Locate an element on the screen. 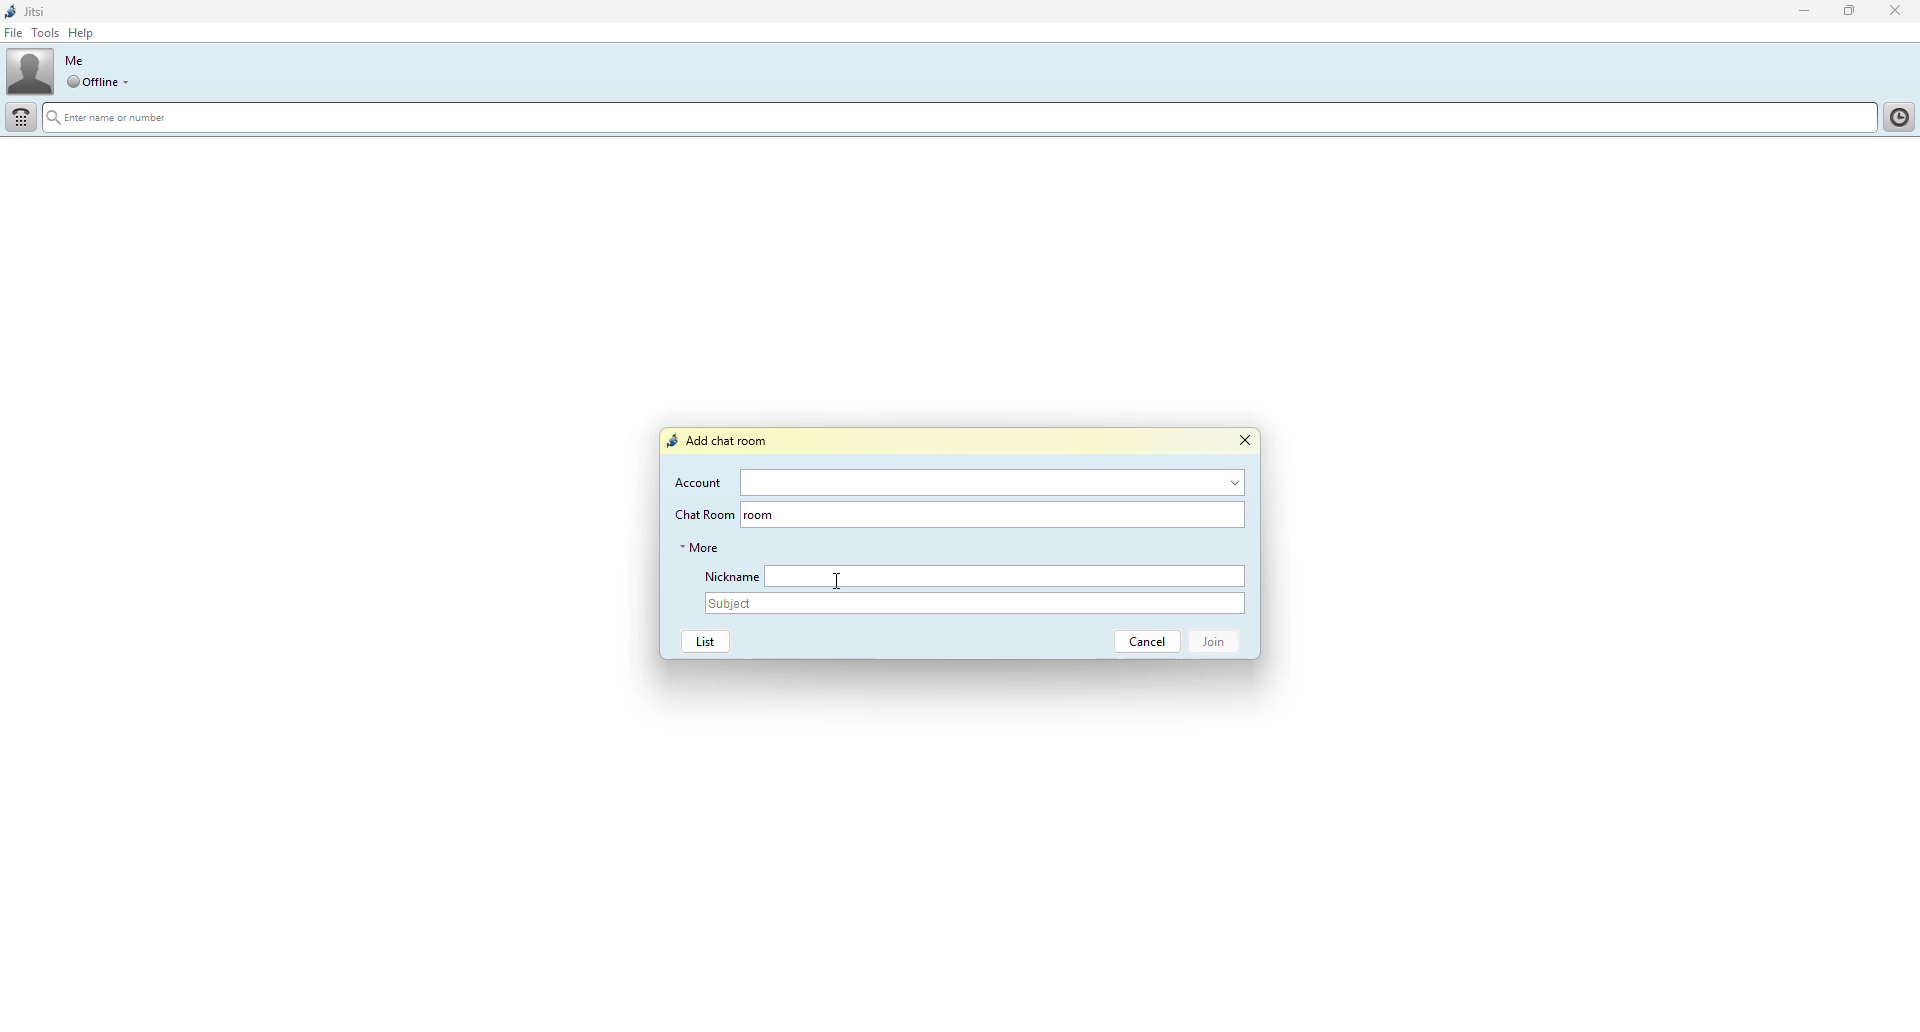  chat room is located at coordinates (702, 514).